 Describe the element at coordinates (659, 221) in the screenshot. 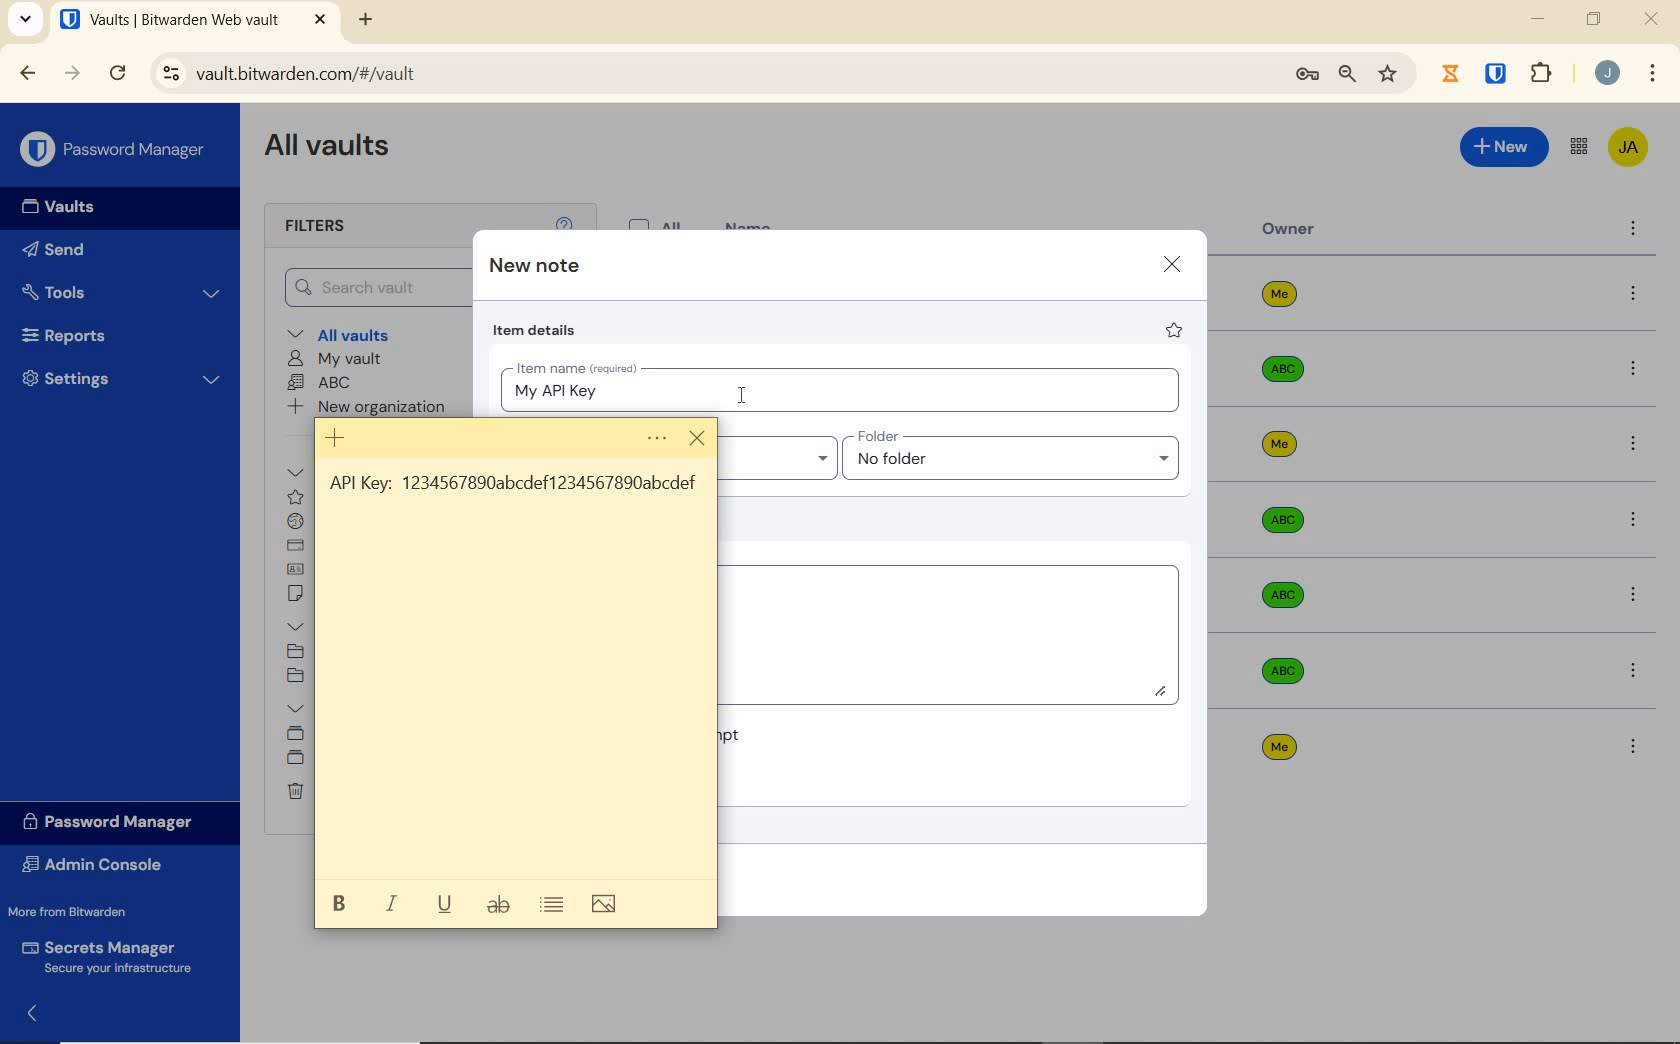

I see `All` at that location.